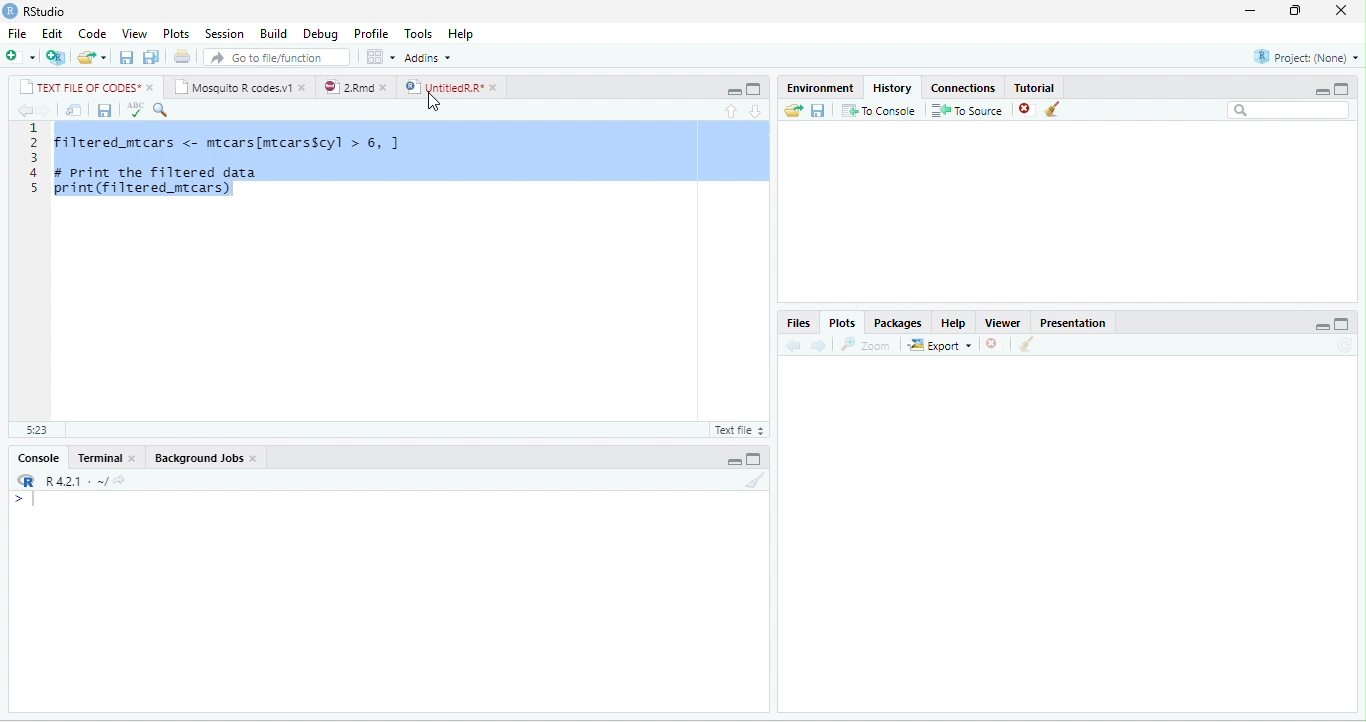  I want to click on clear, so click(756, 480).